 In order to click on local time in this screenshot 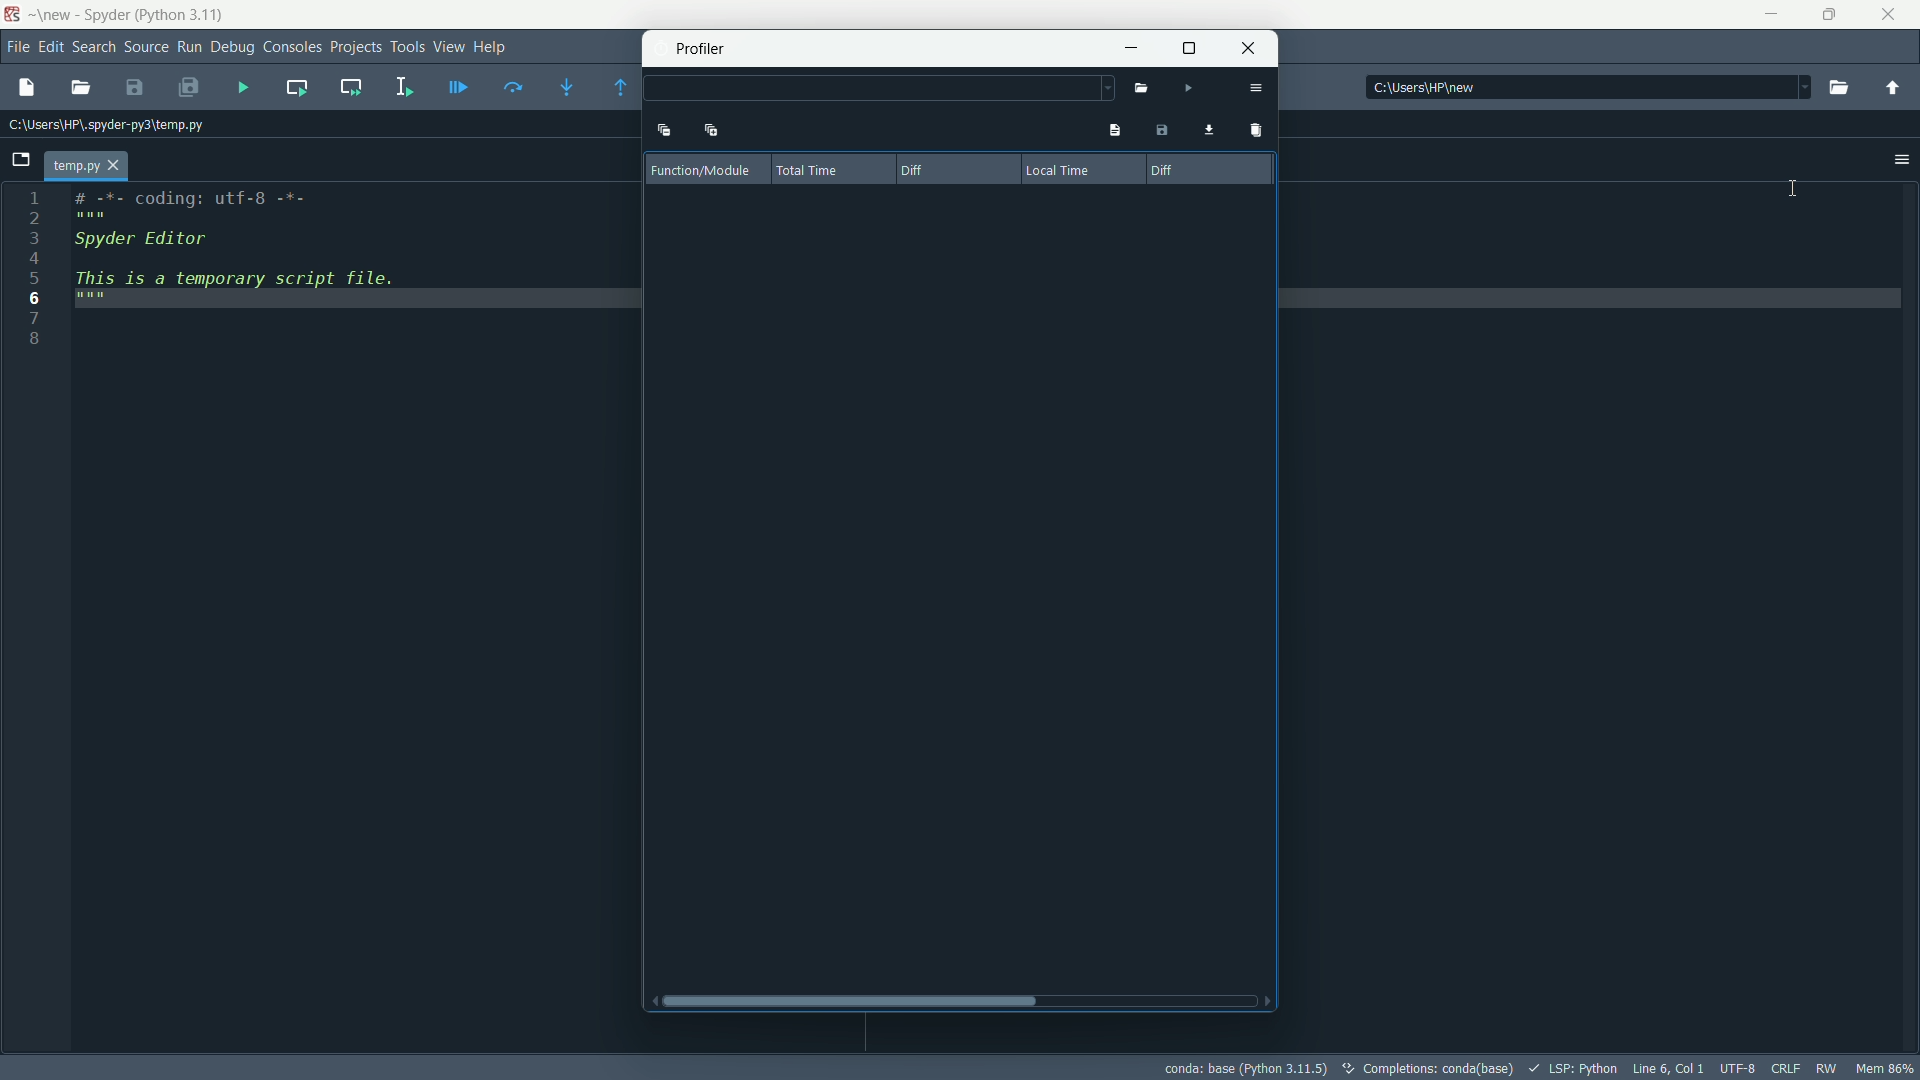, I will do `click(1058, 171)`.